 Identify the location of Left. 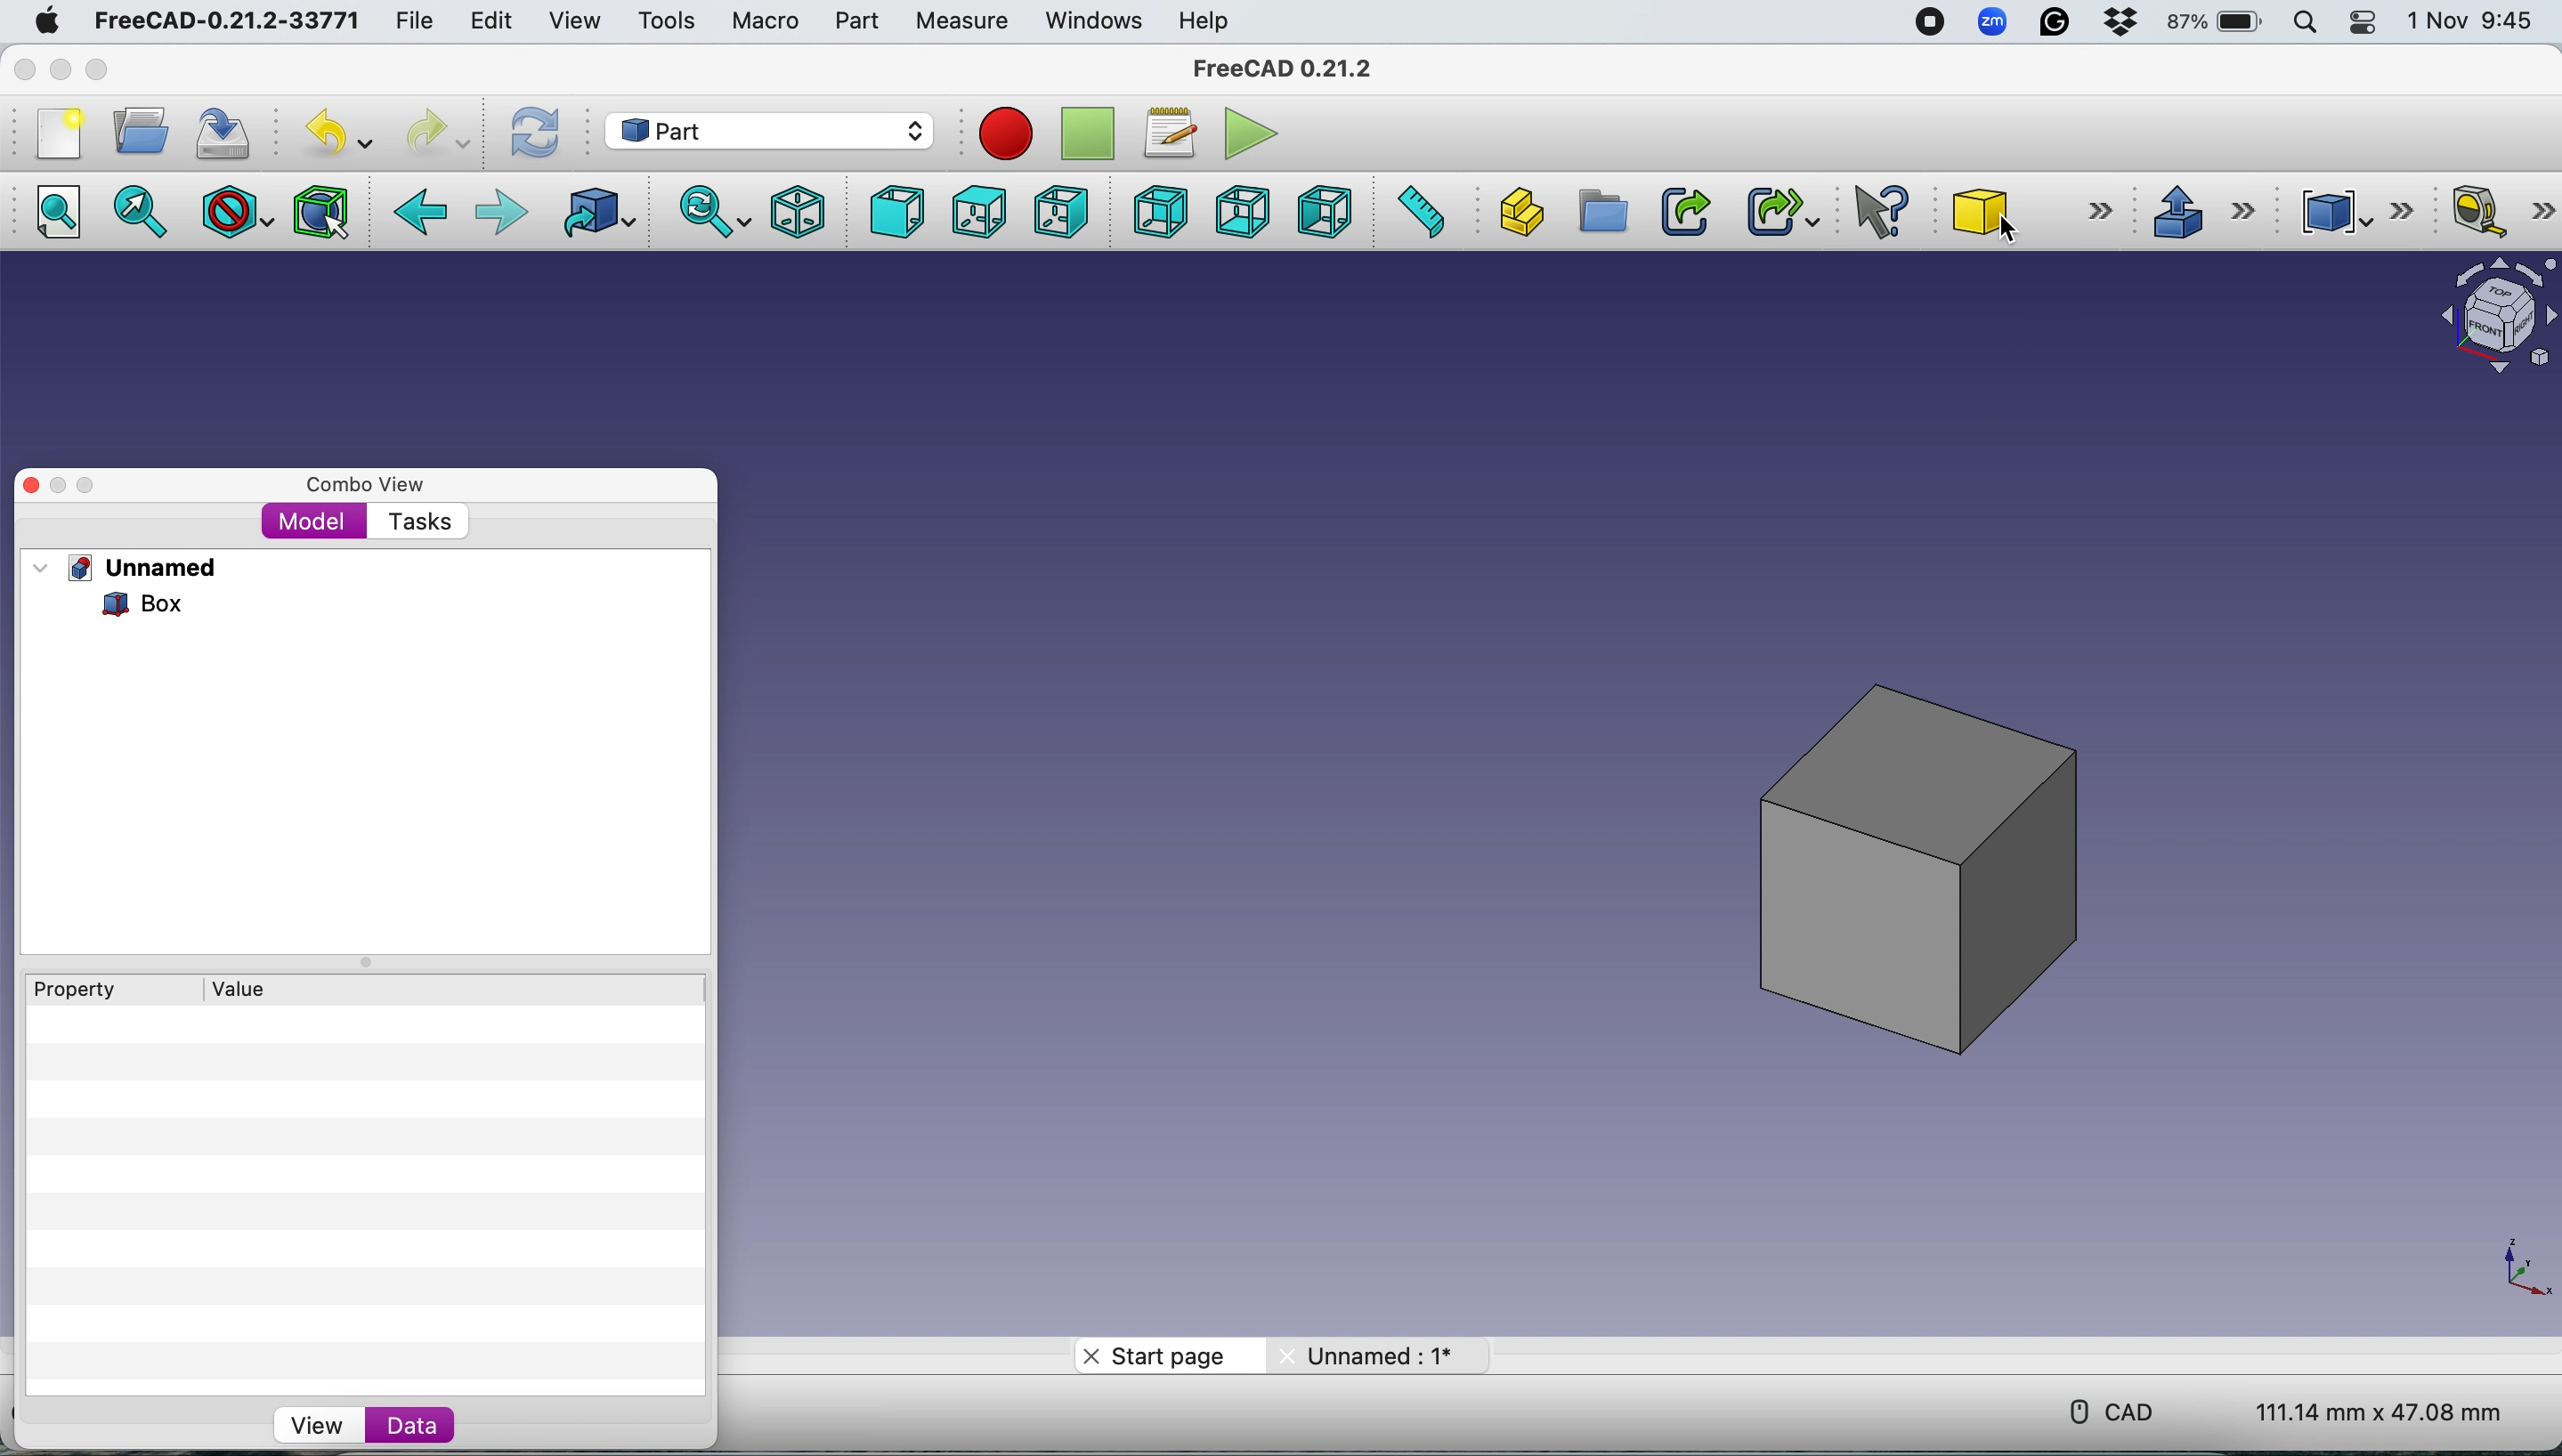
(1323, 211).